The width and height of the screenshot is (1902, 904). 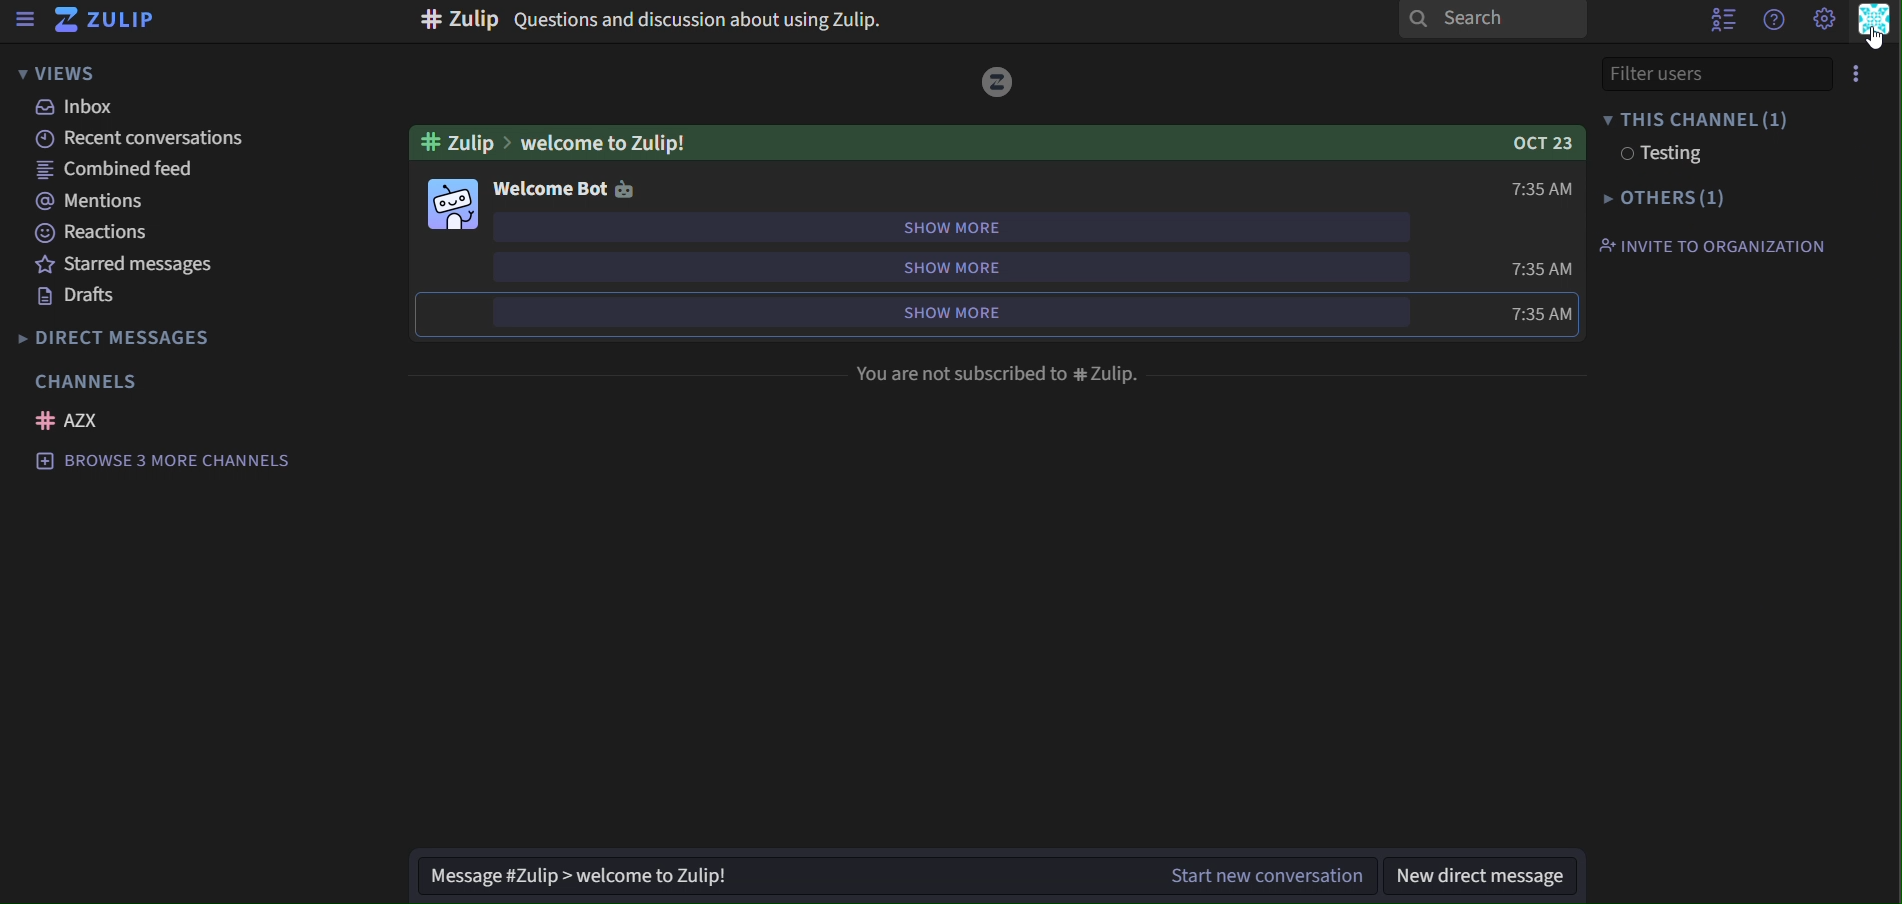 I want to click on testing1, so click(x=1675, y=154).